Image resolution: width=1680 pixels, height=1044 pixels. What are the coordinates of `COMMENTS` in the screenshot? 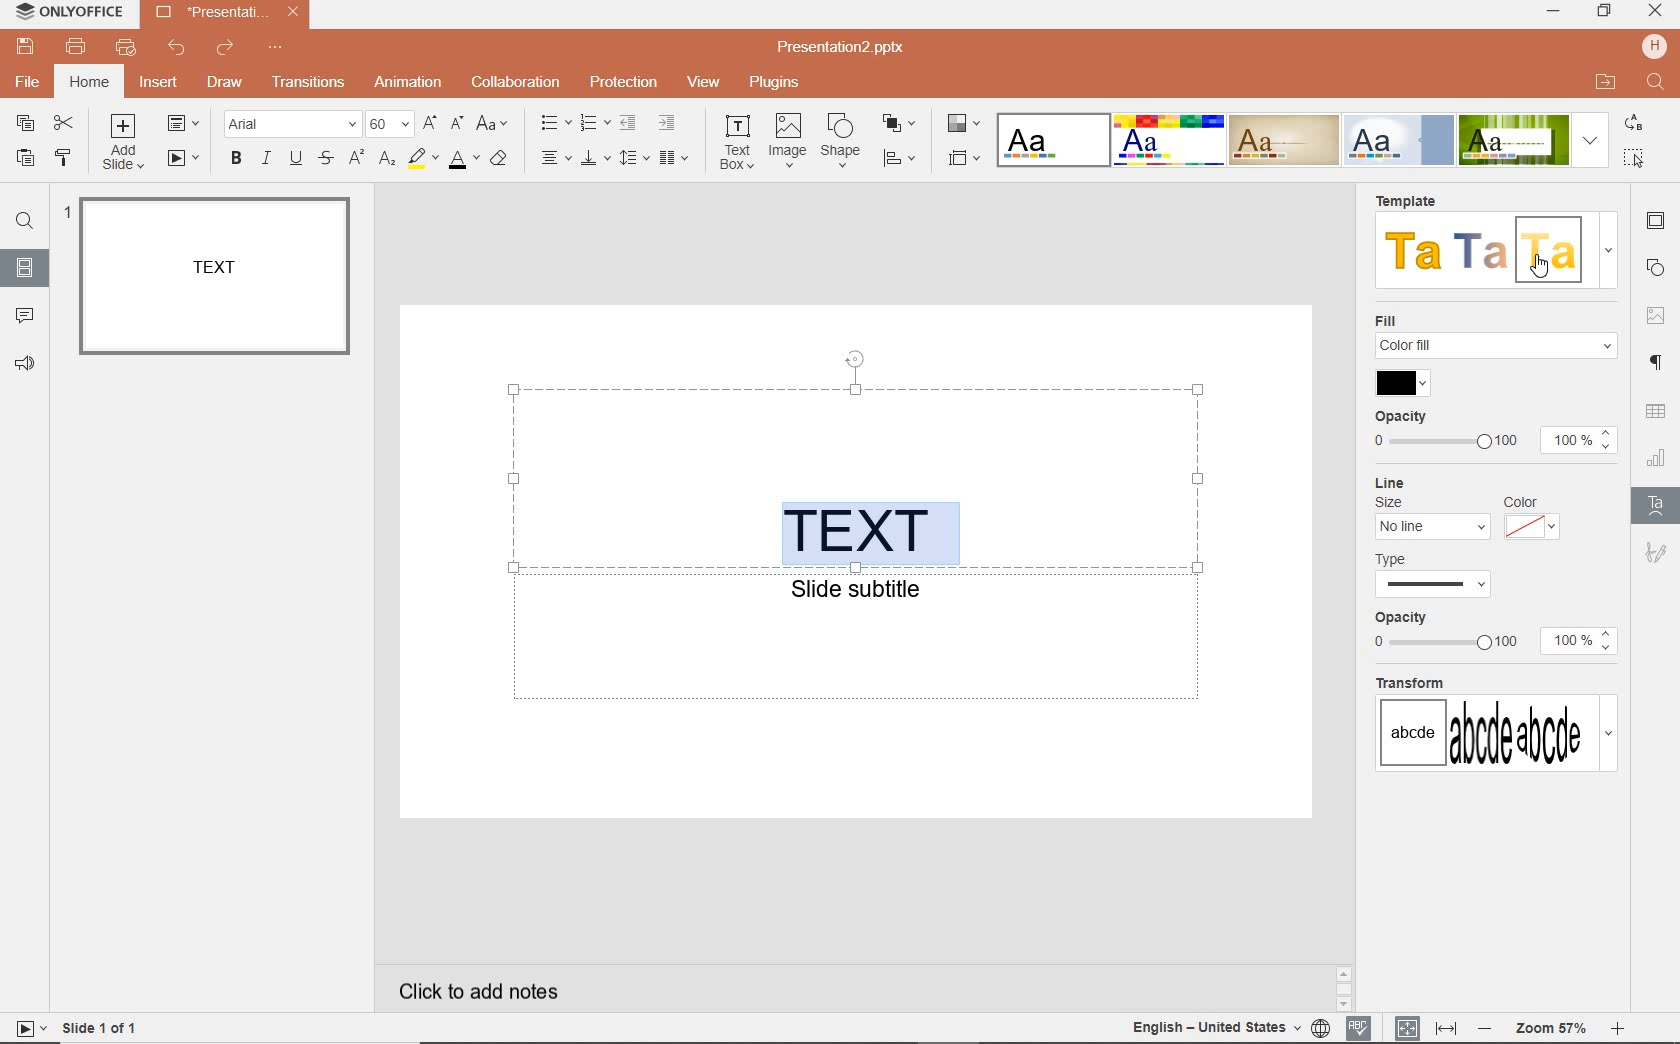 It's located at (25, 313).